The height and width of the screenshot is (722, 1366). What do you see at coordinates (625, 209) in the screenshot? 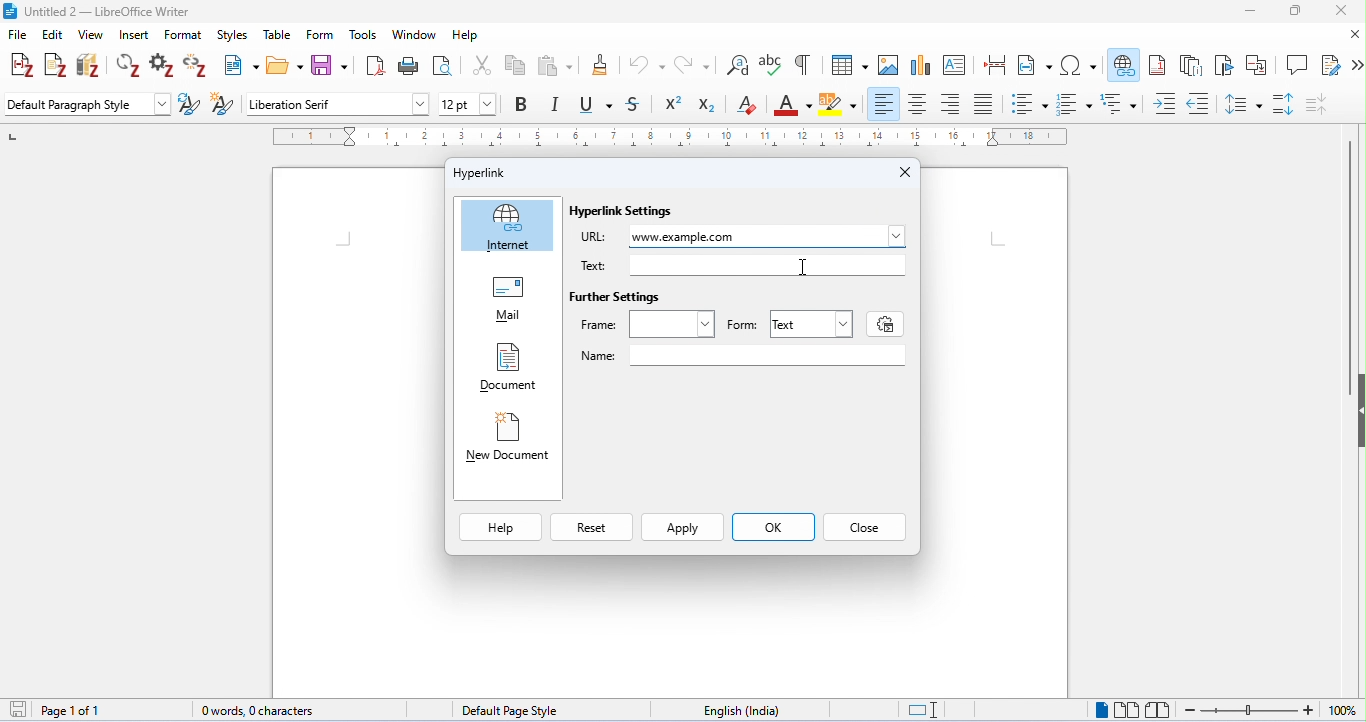
I see `Hyperlink Settings` at bounding box center [625, 209].